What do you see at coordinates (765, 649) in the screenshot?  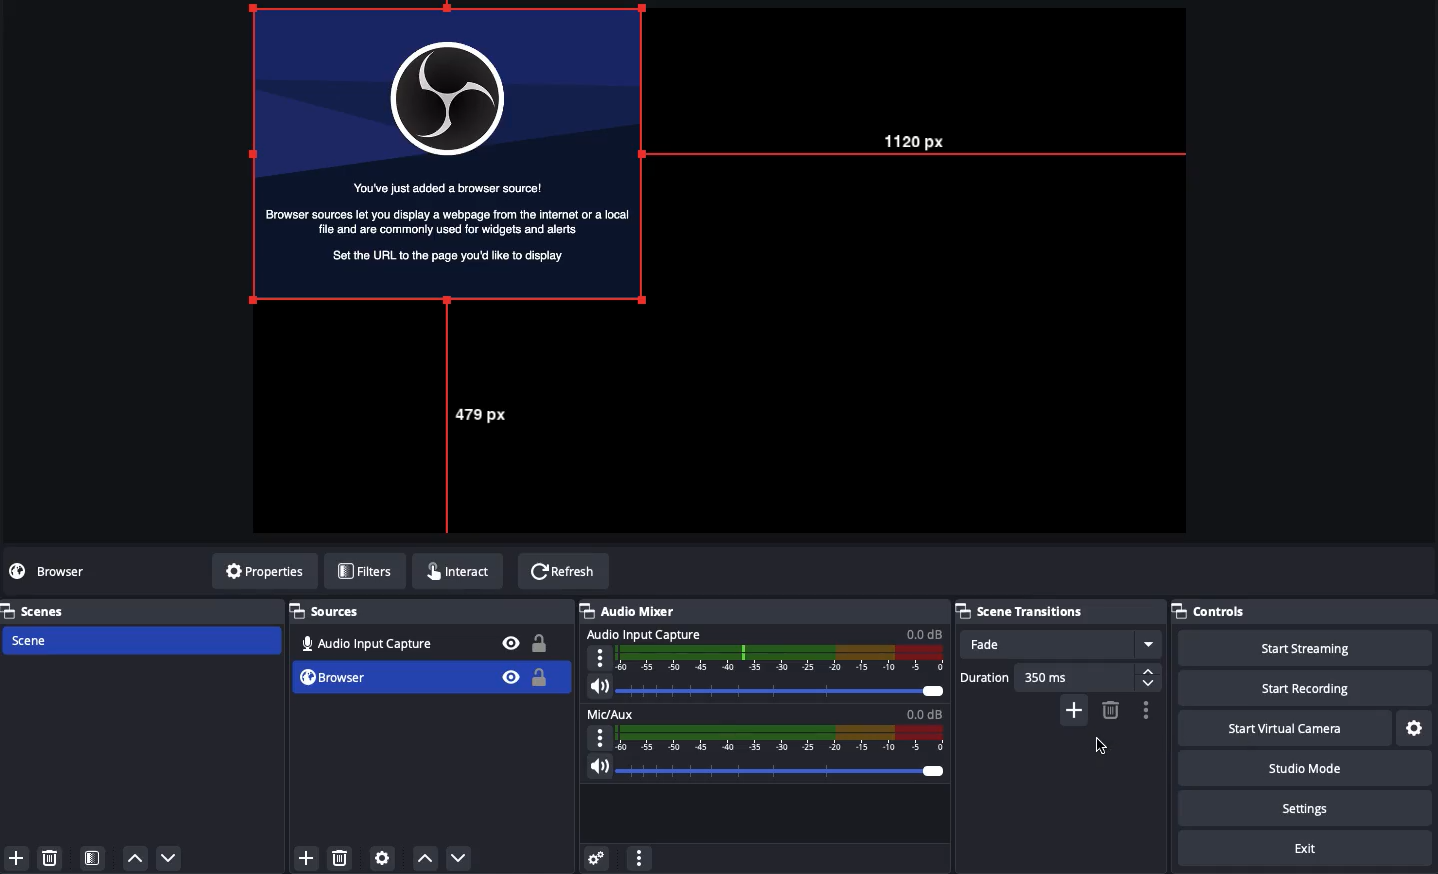 I see `Audio input capture` at bounding box center [765, 649].